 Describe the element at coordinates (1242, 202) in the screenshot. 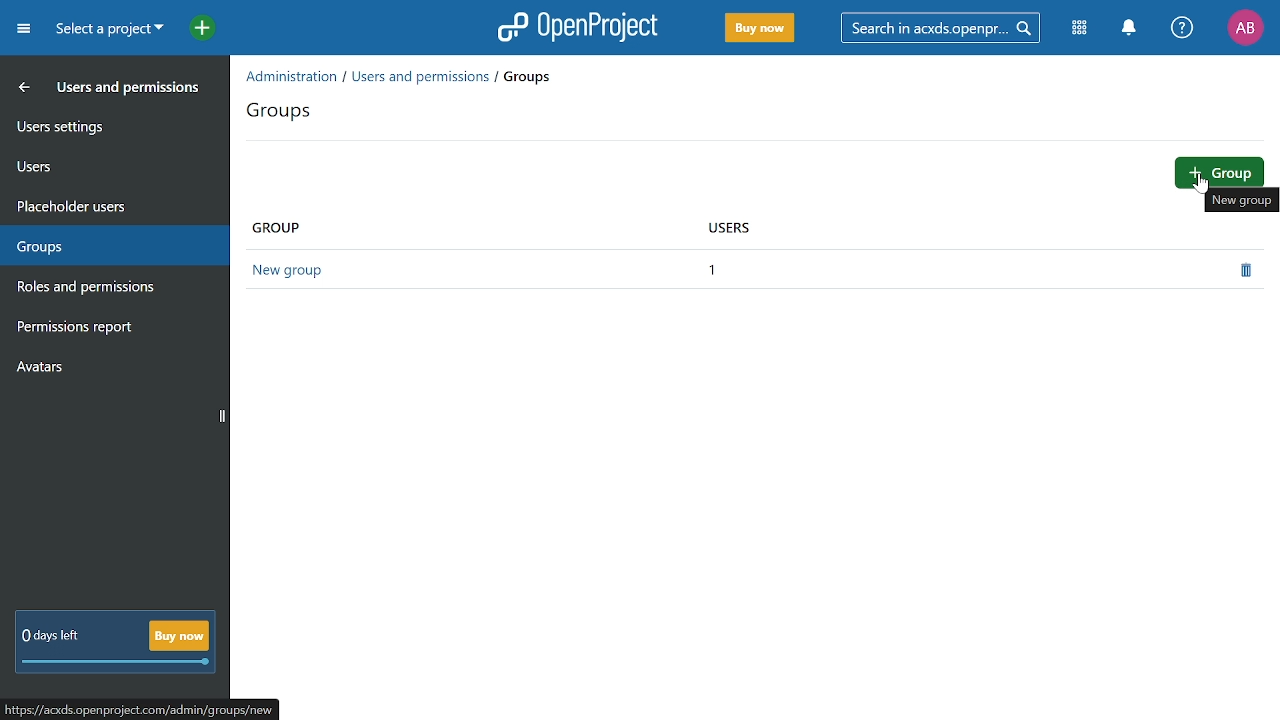

I see `new group` at that location.